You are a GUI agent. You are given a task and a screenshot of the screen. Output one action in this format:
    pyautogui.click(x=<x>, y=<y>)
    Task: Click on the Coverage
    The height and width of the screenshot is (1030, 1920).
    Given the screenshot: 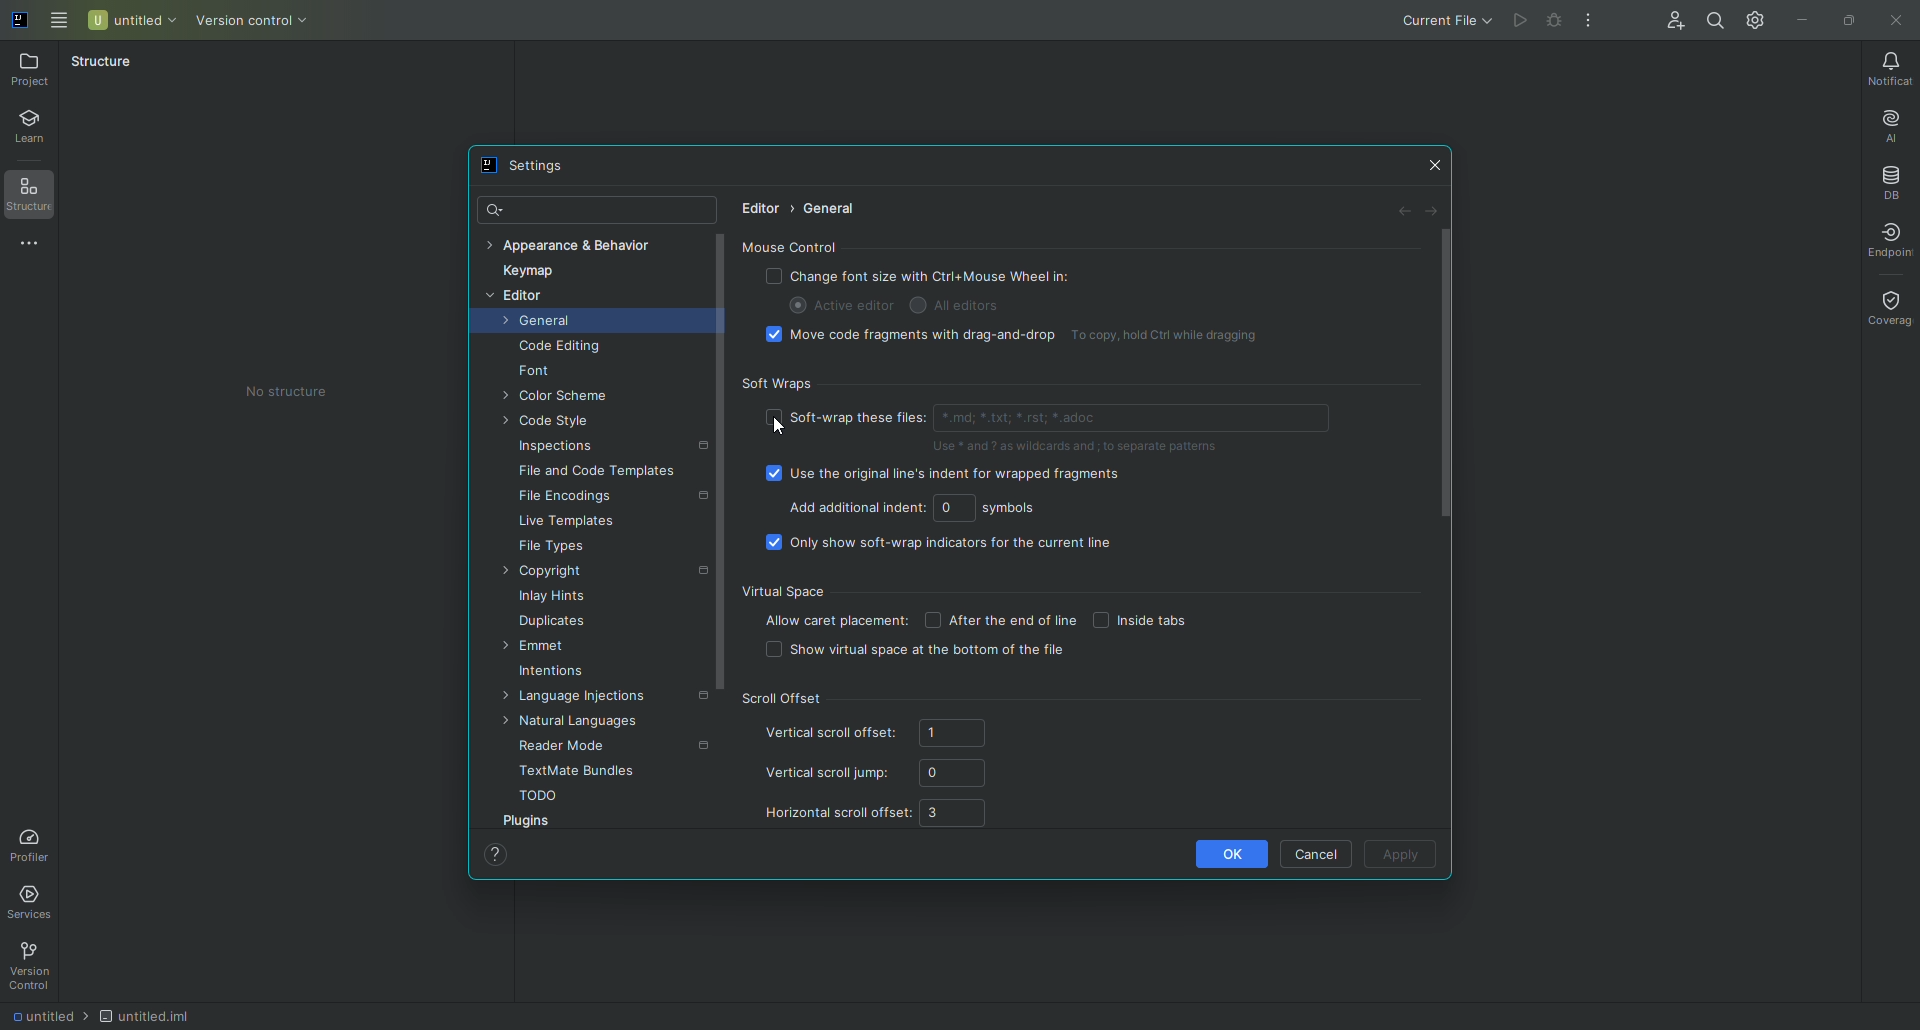 What is the action you would take?
    pyautogui.click(x=1887, y=309)
    